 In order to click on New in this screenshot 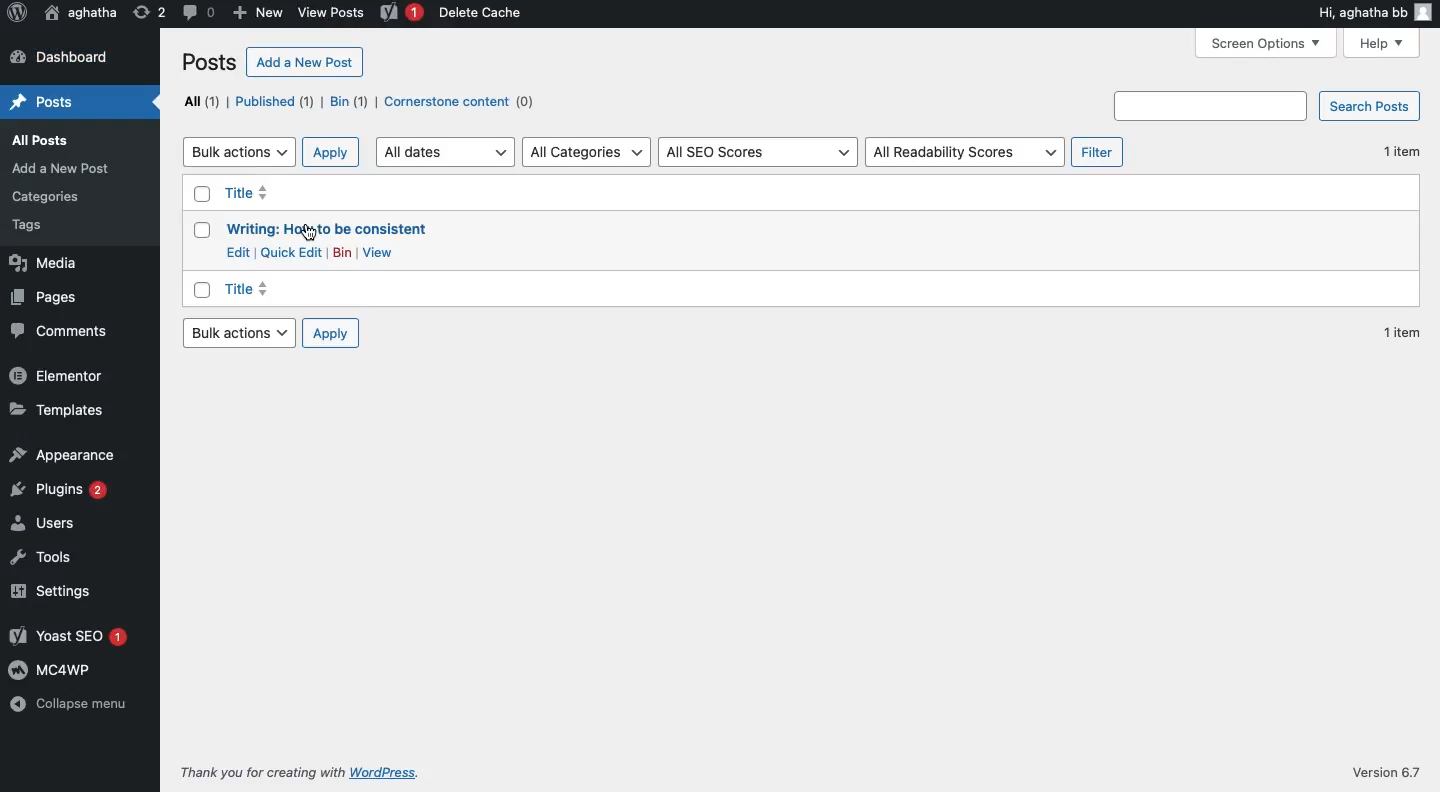, I will do `click(254, 13)`.